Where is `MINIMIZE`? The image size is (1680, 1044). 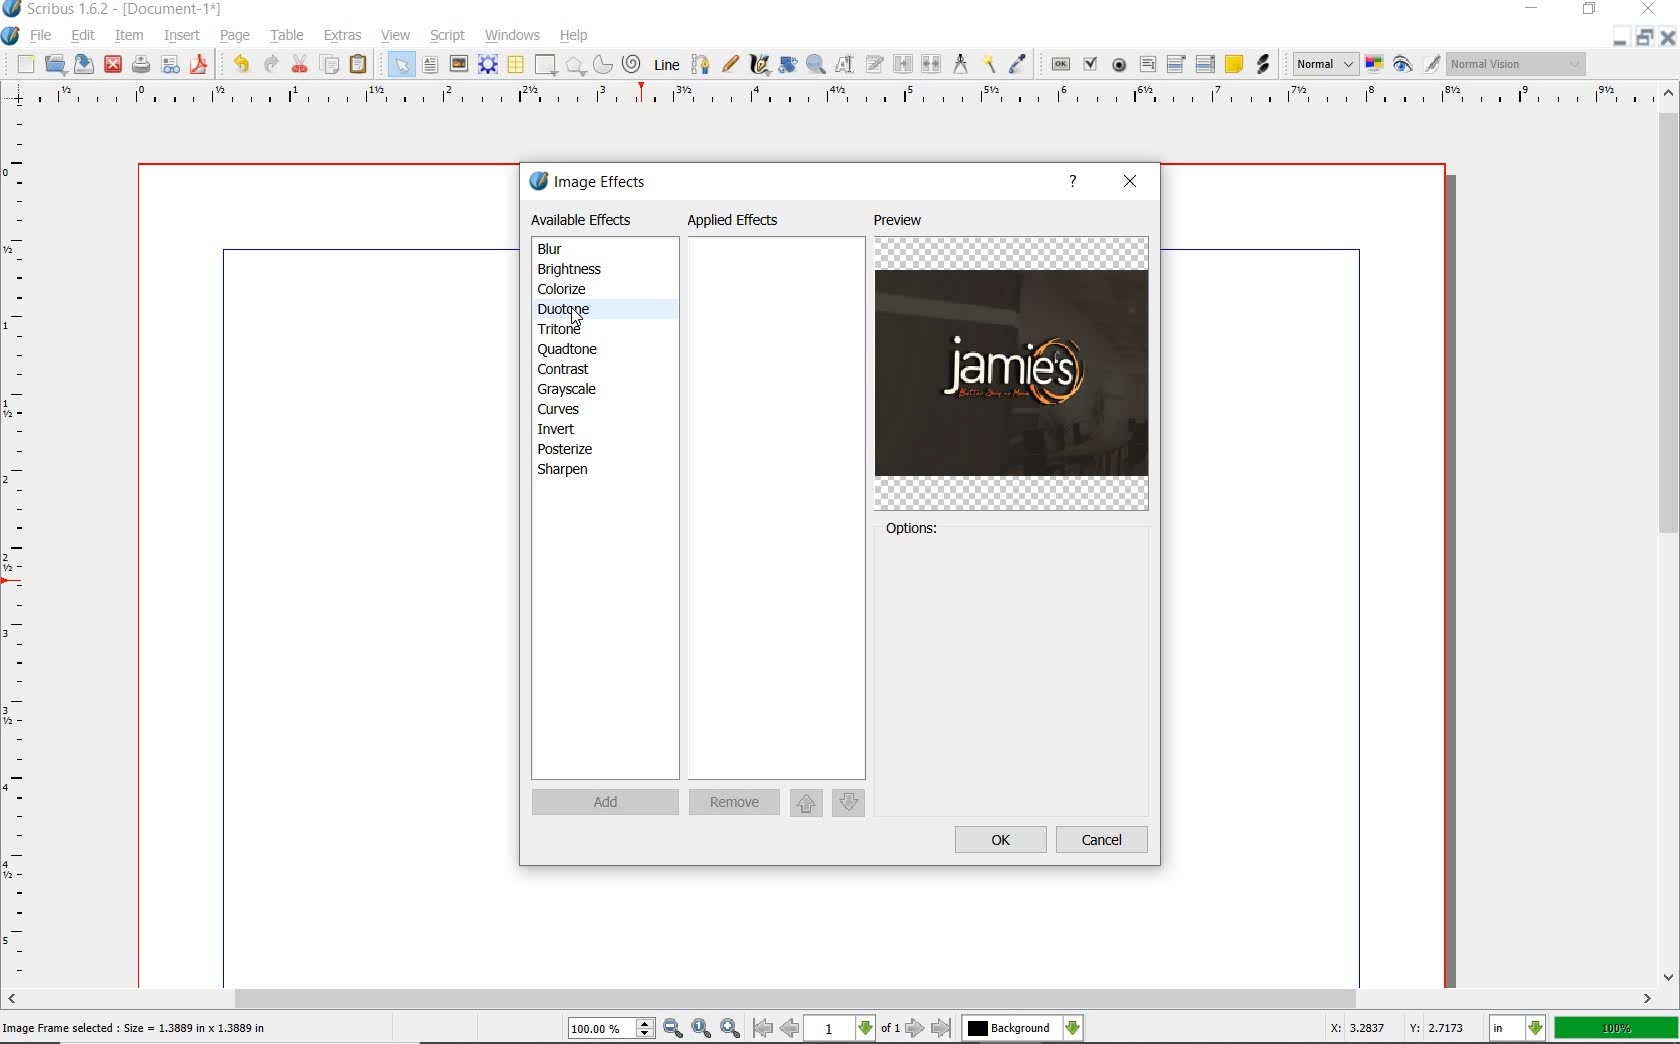 MINIMIZE is located at coordinates (1531, 9).